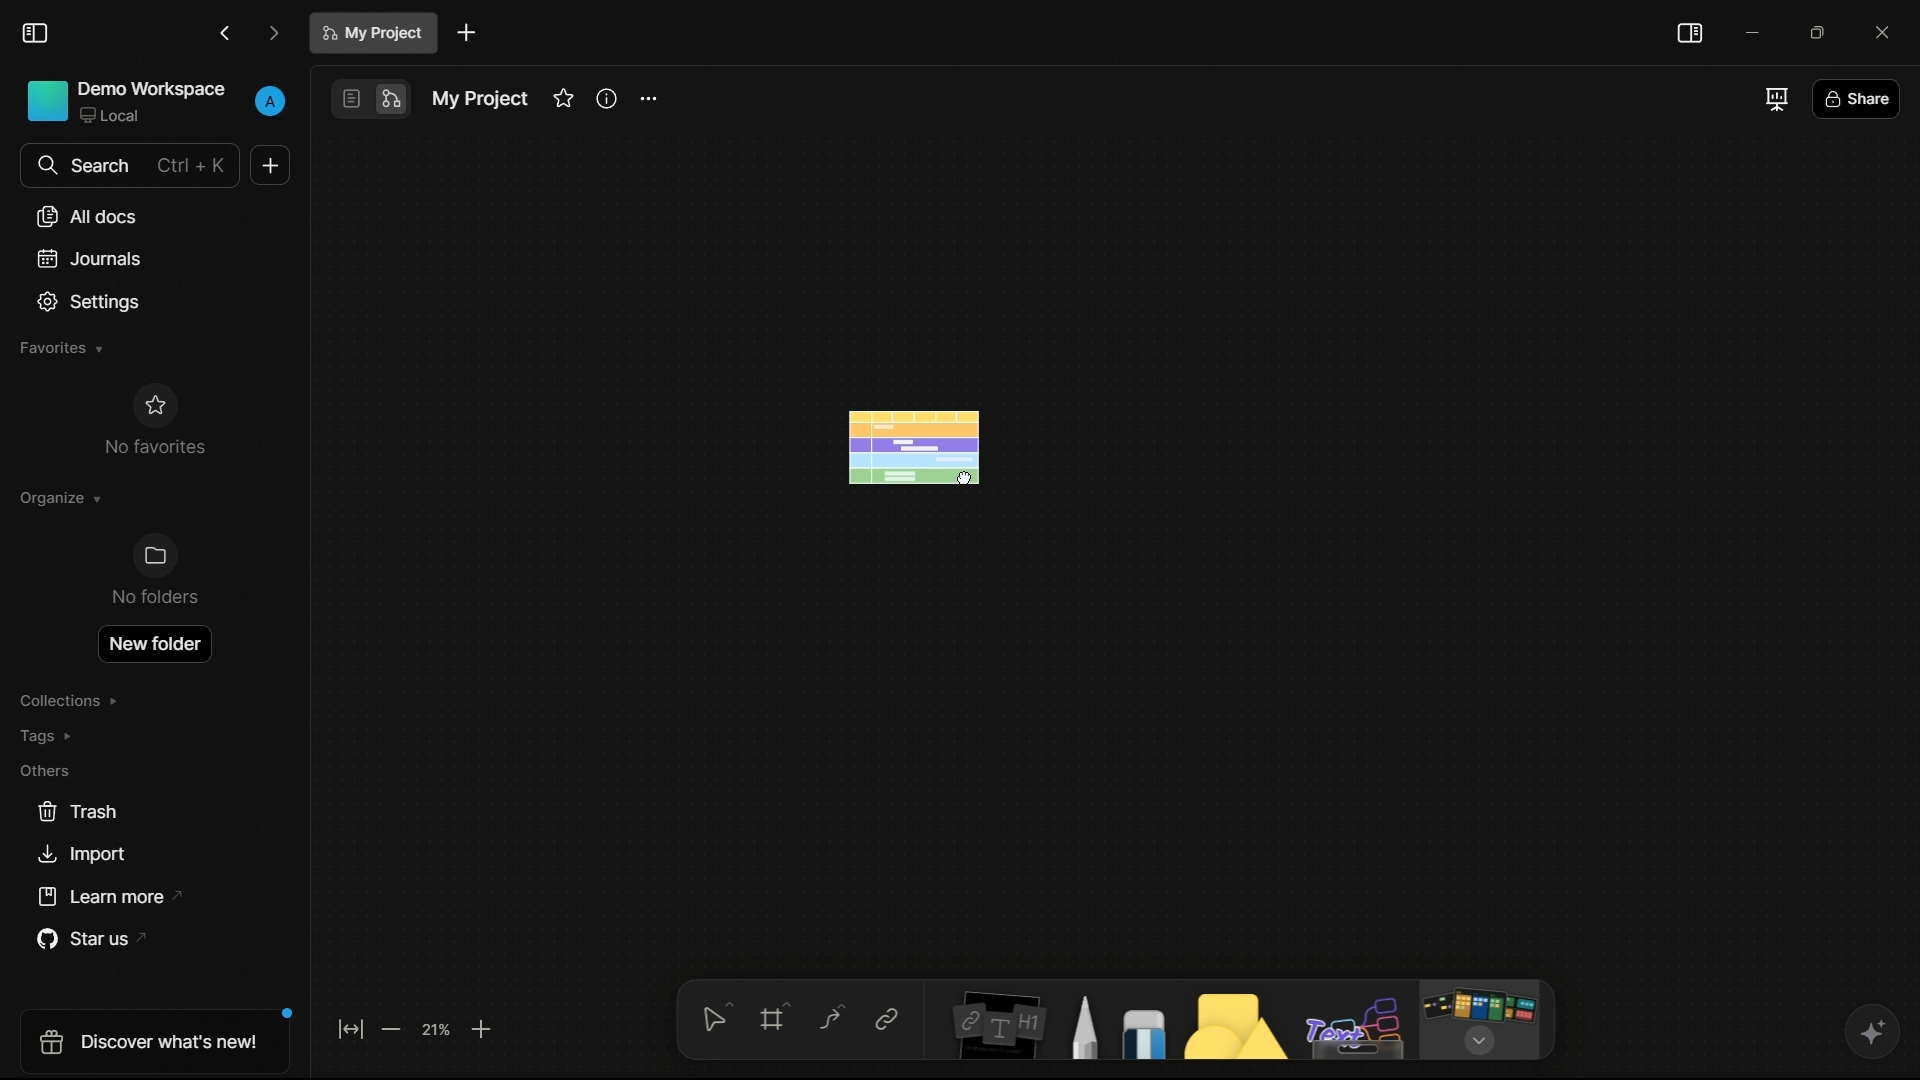 Image resolution: width=1920 pixels, height=1080 pixels. I want to click on demo workspace, so click(127, 103).